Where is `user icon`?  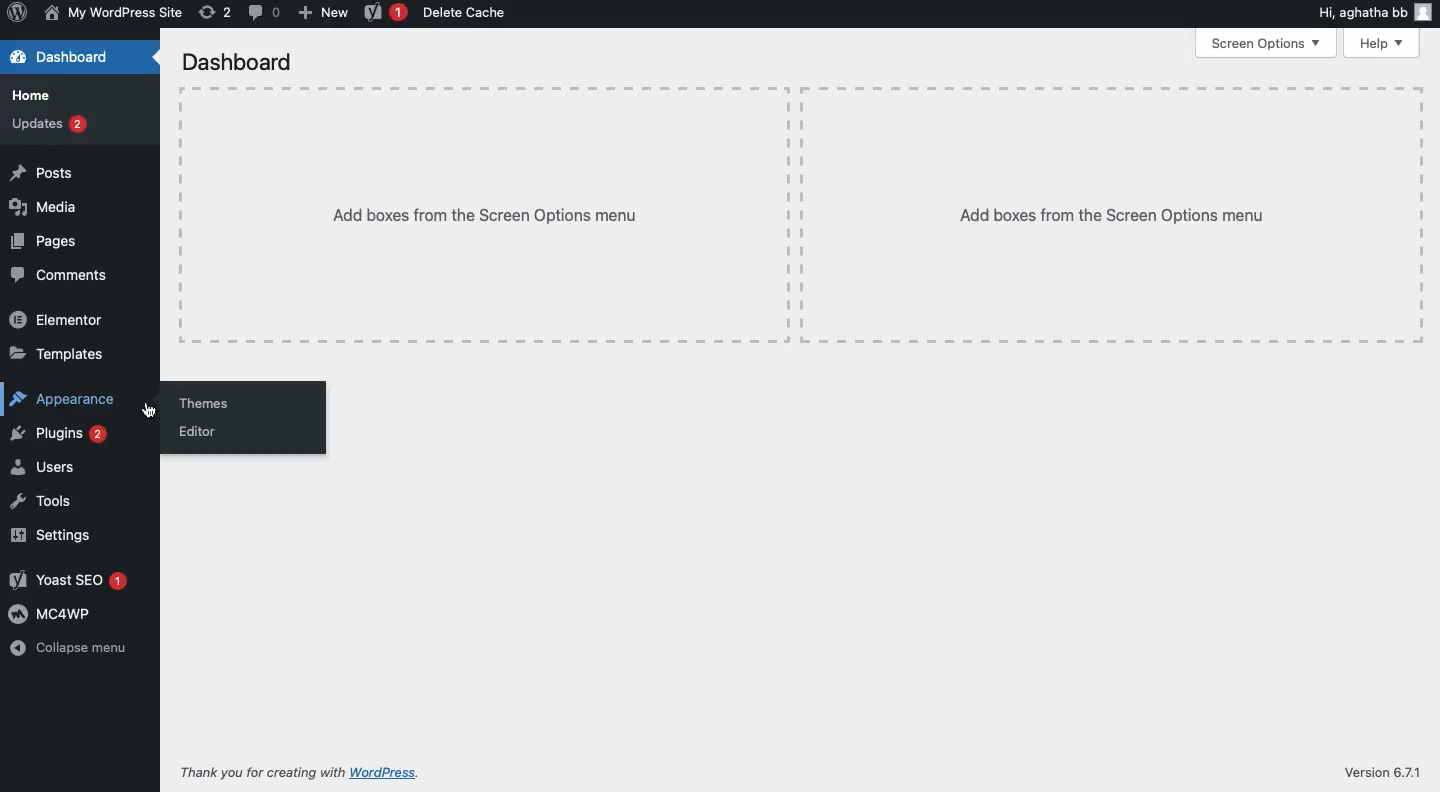 user icon is located at coordinates (1427, 12).